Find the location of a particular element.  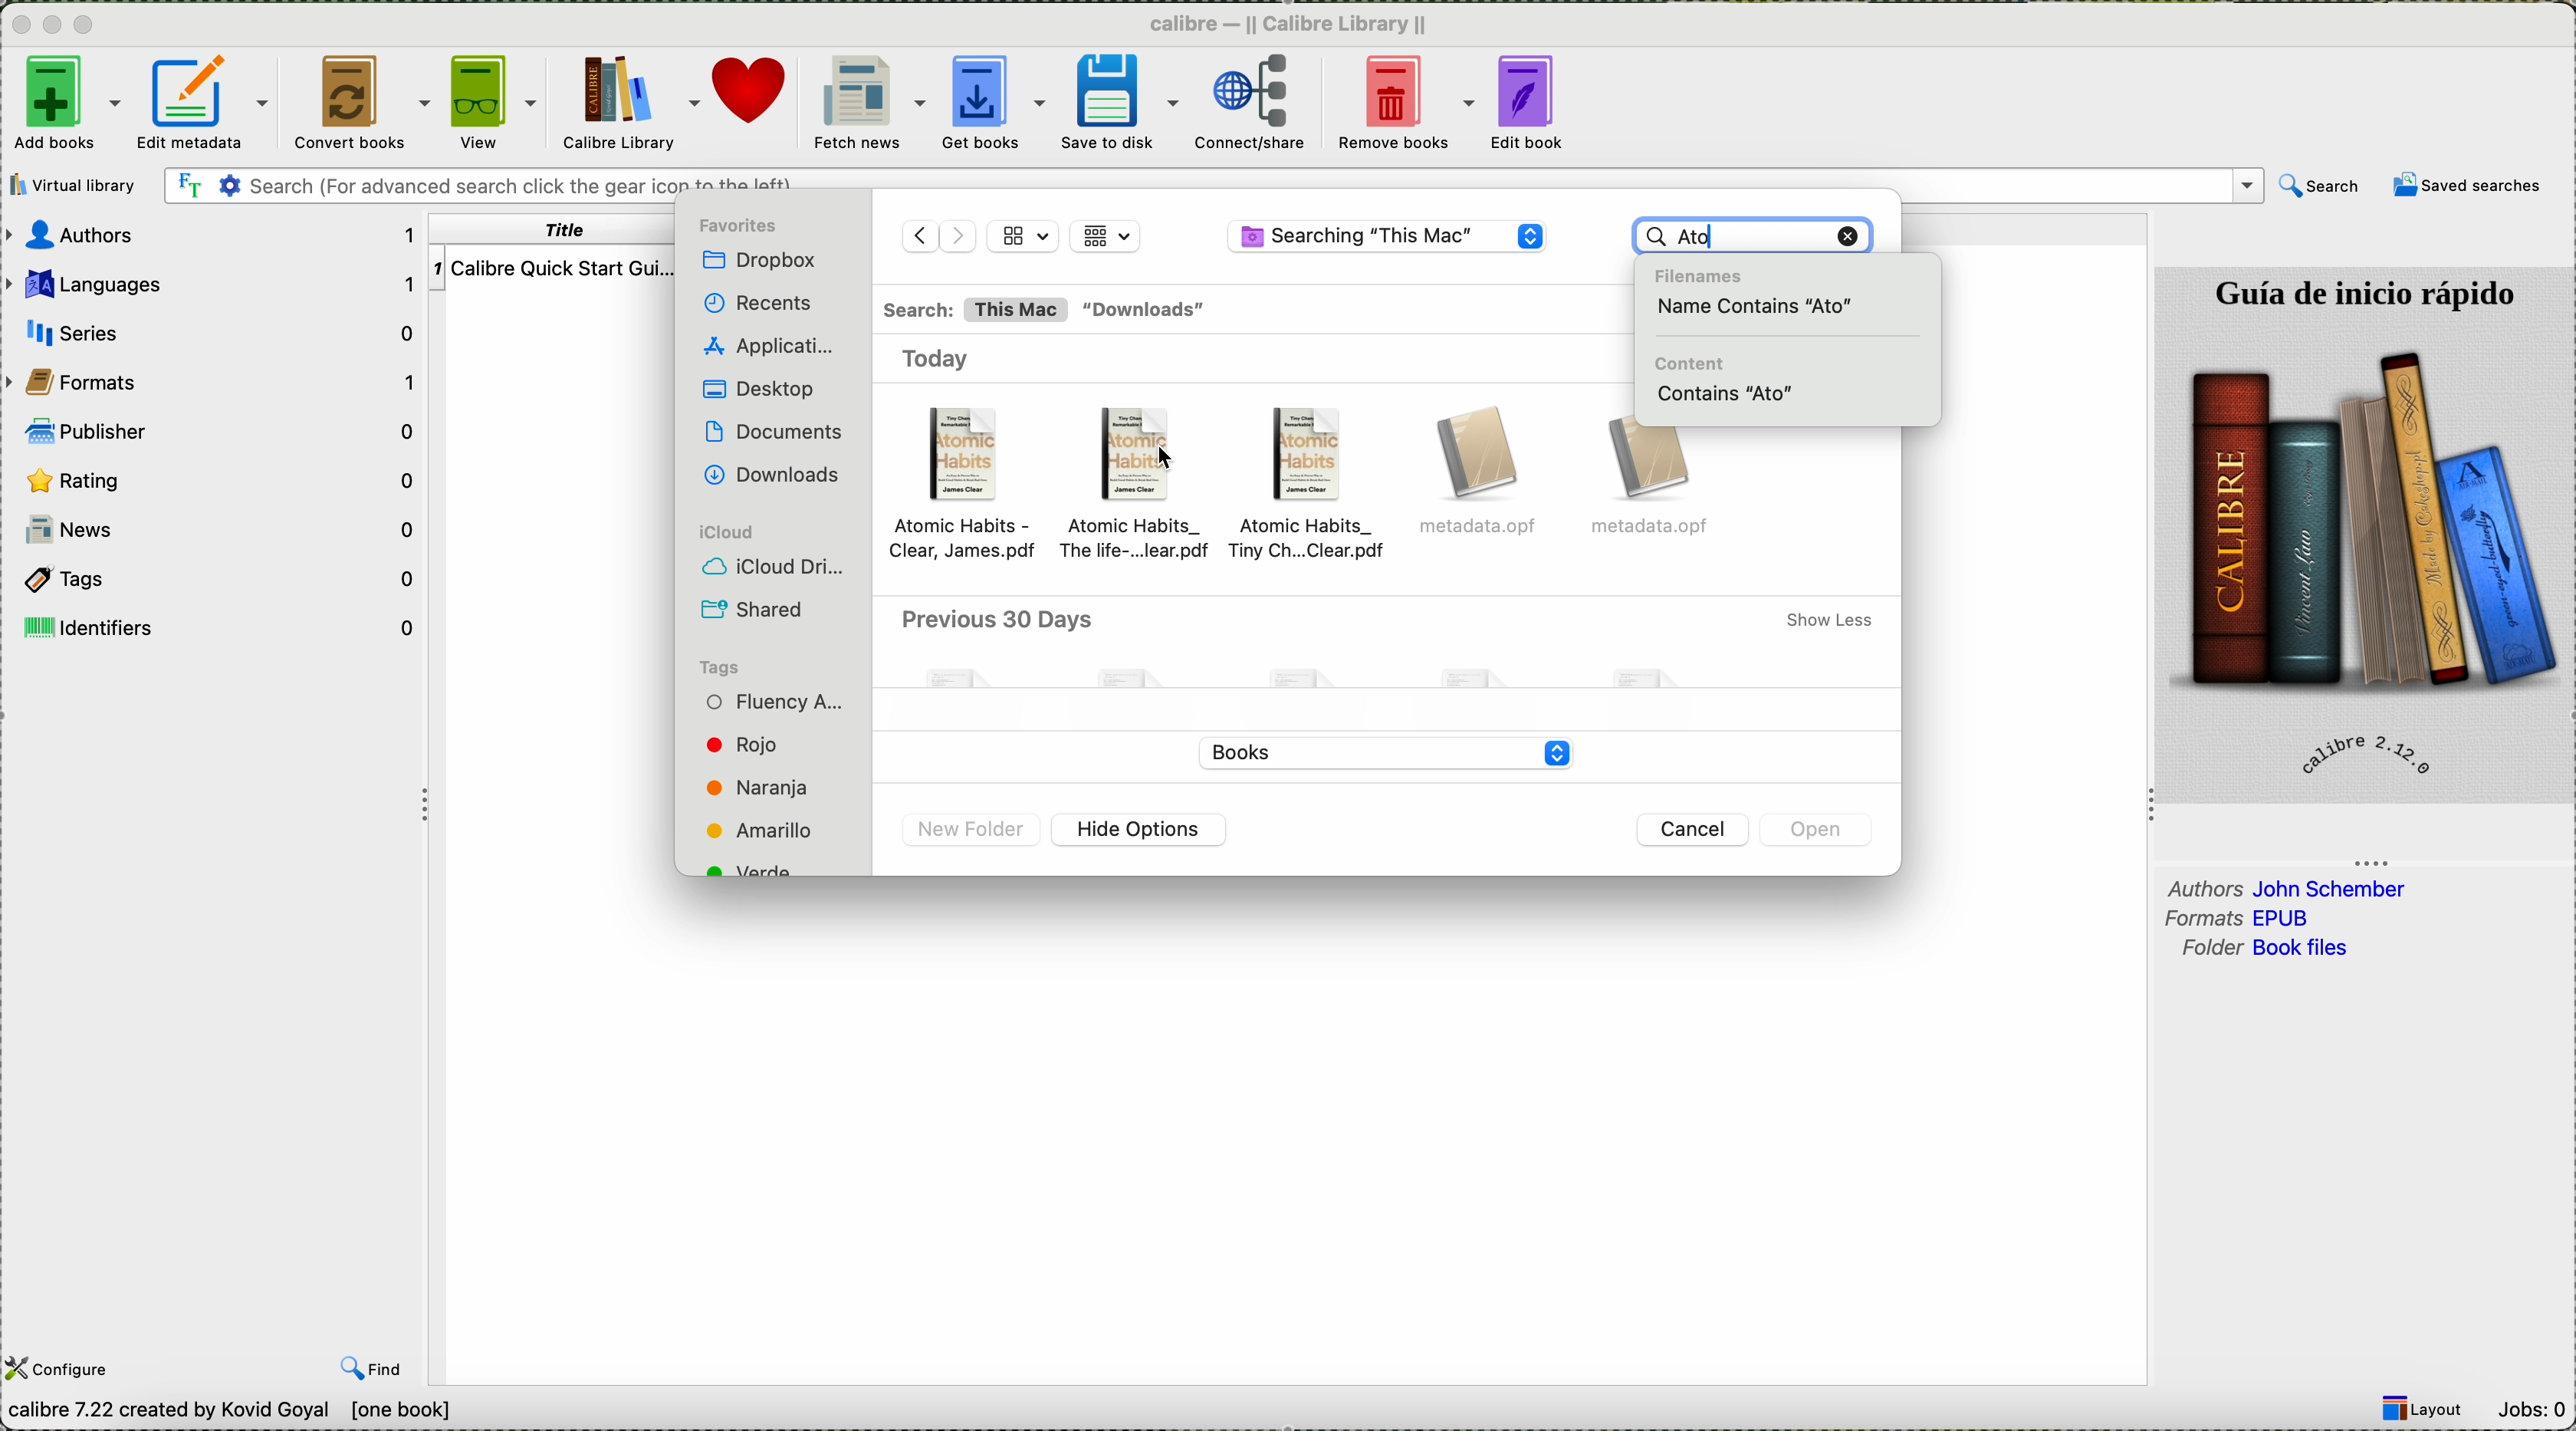

desktop is located at coordinates (753, 389).